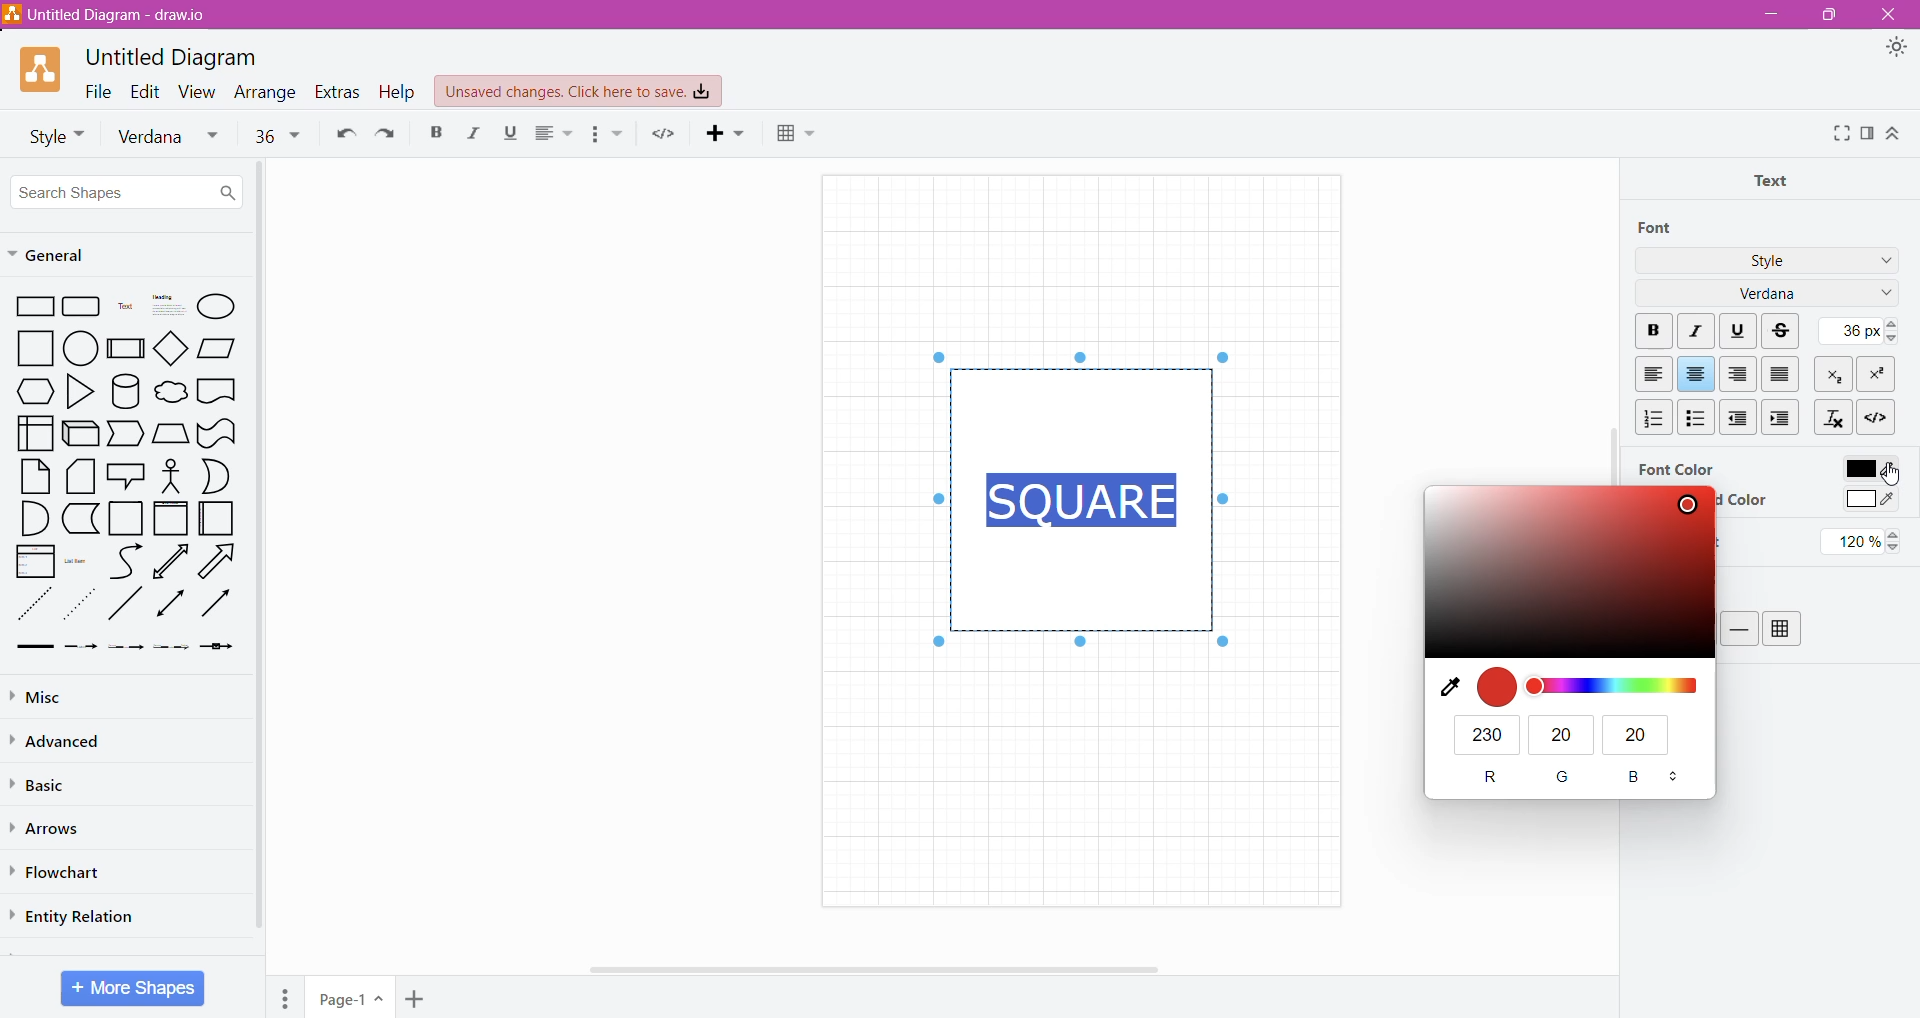 This screenshot has height=1018, width=1920. I want to click on Right Diagonal Arrow, so click(220, 562).